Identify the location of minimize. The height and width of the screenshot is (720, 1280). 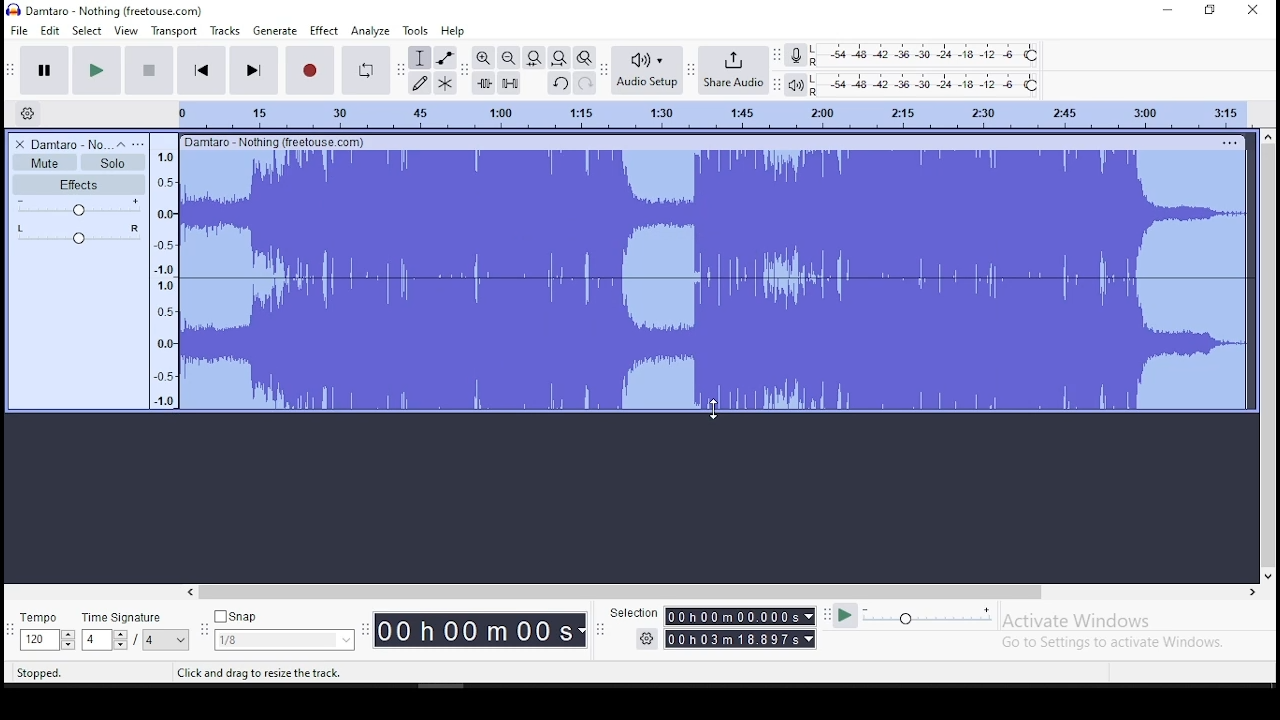
(1168, 10).